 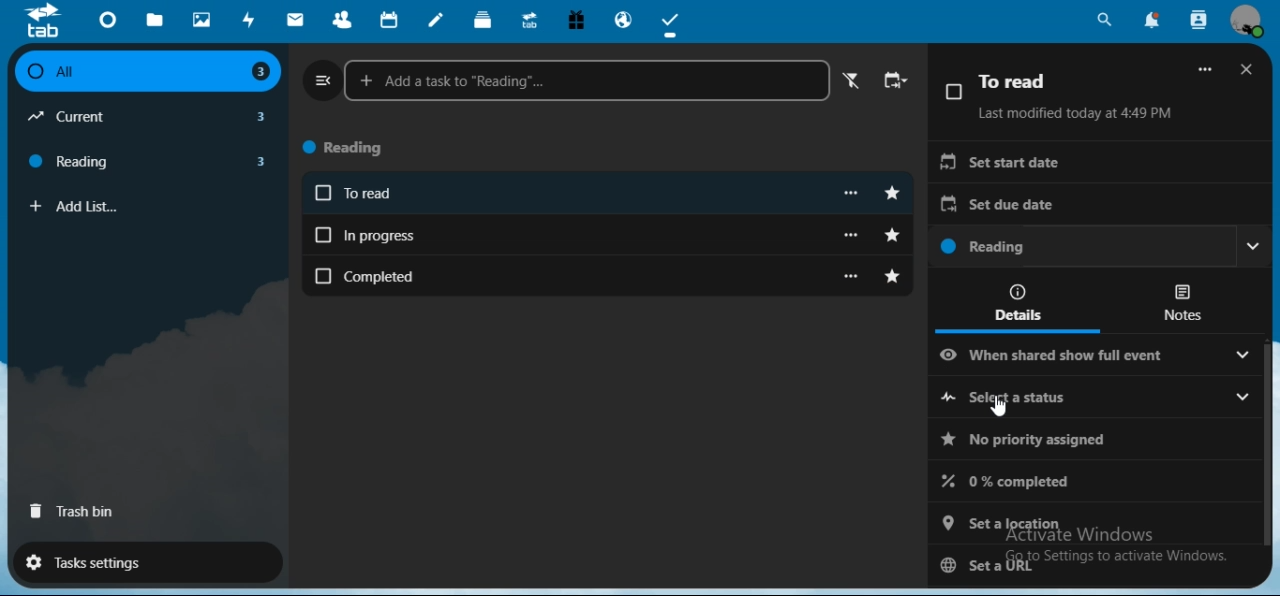 What do you see at coordinates (156, 21) in the screenshot?
I see `files` at bounding box center [156, 21].